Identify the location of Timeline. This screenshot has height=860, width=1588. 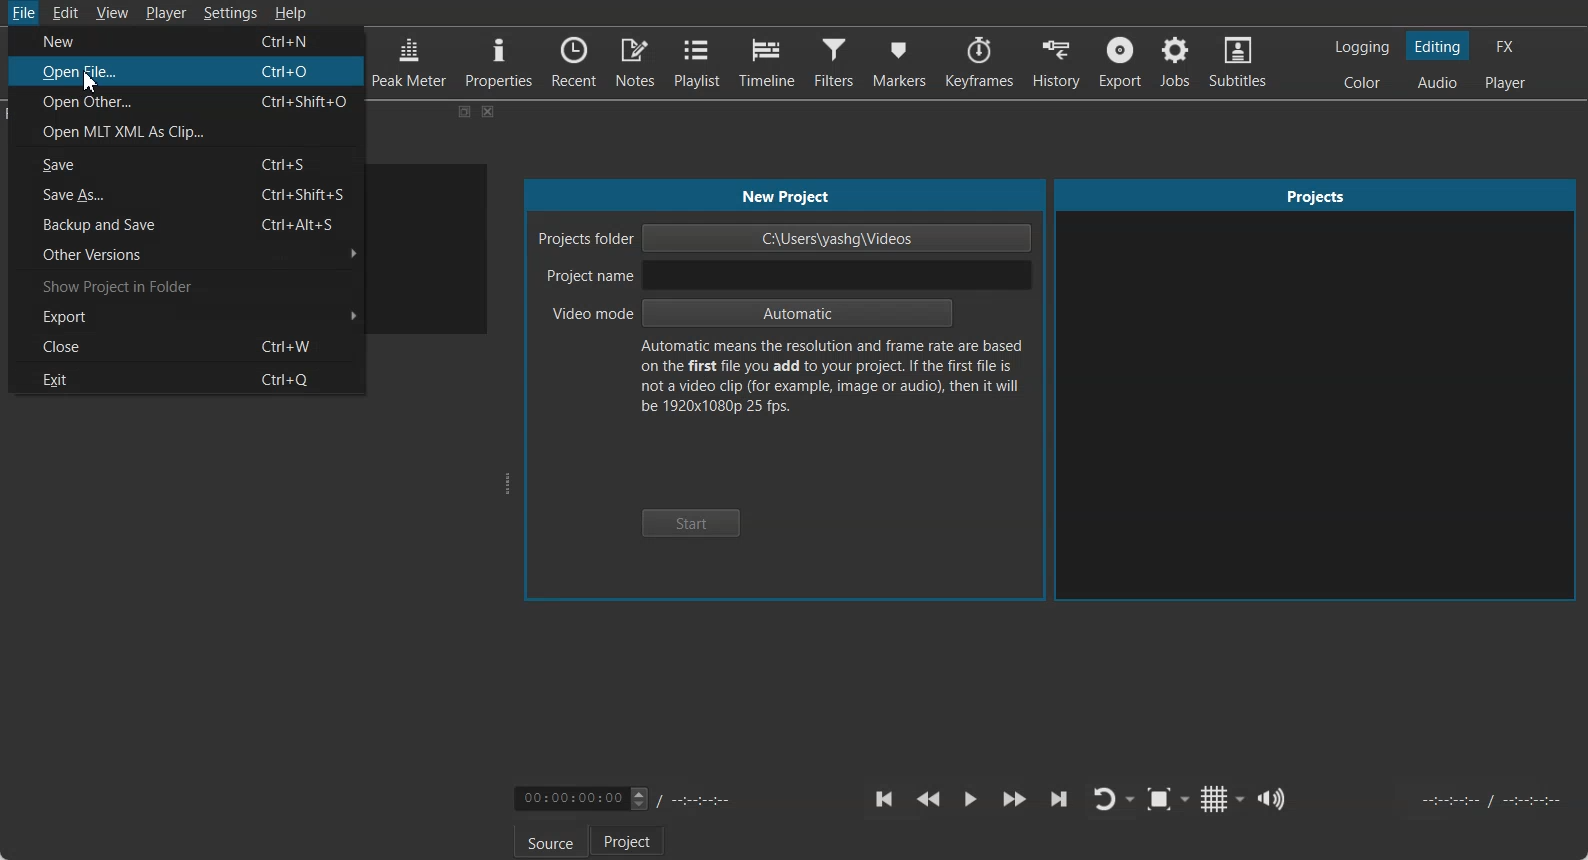
(768, 61).